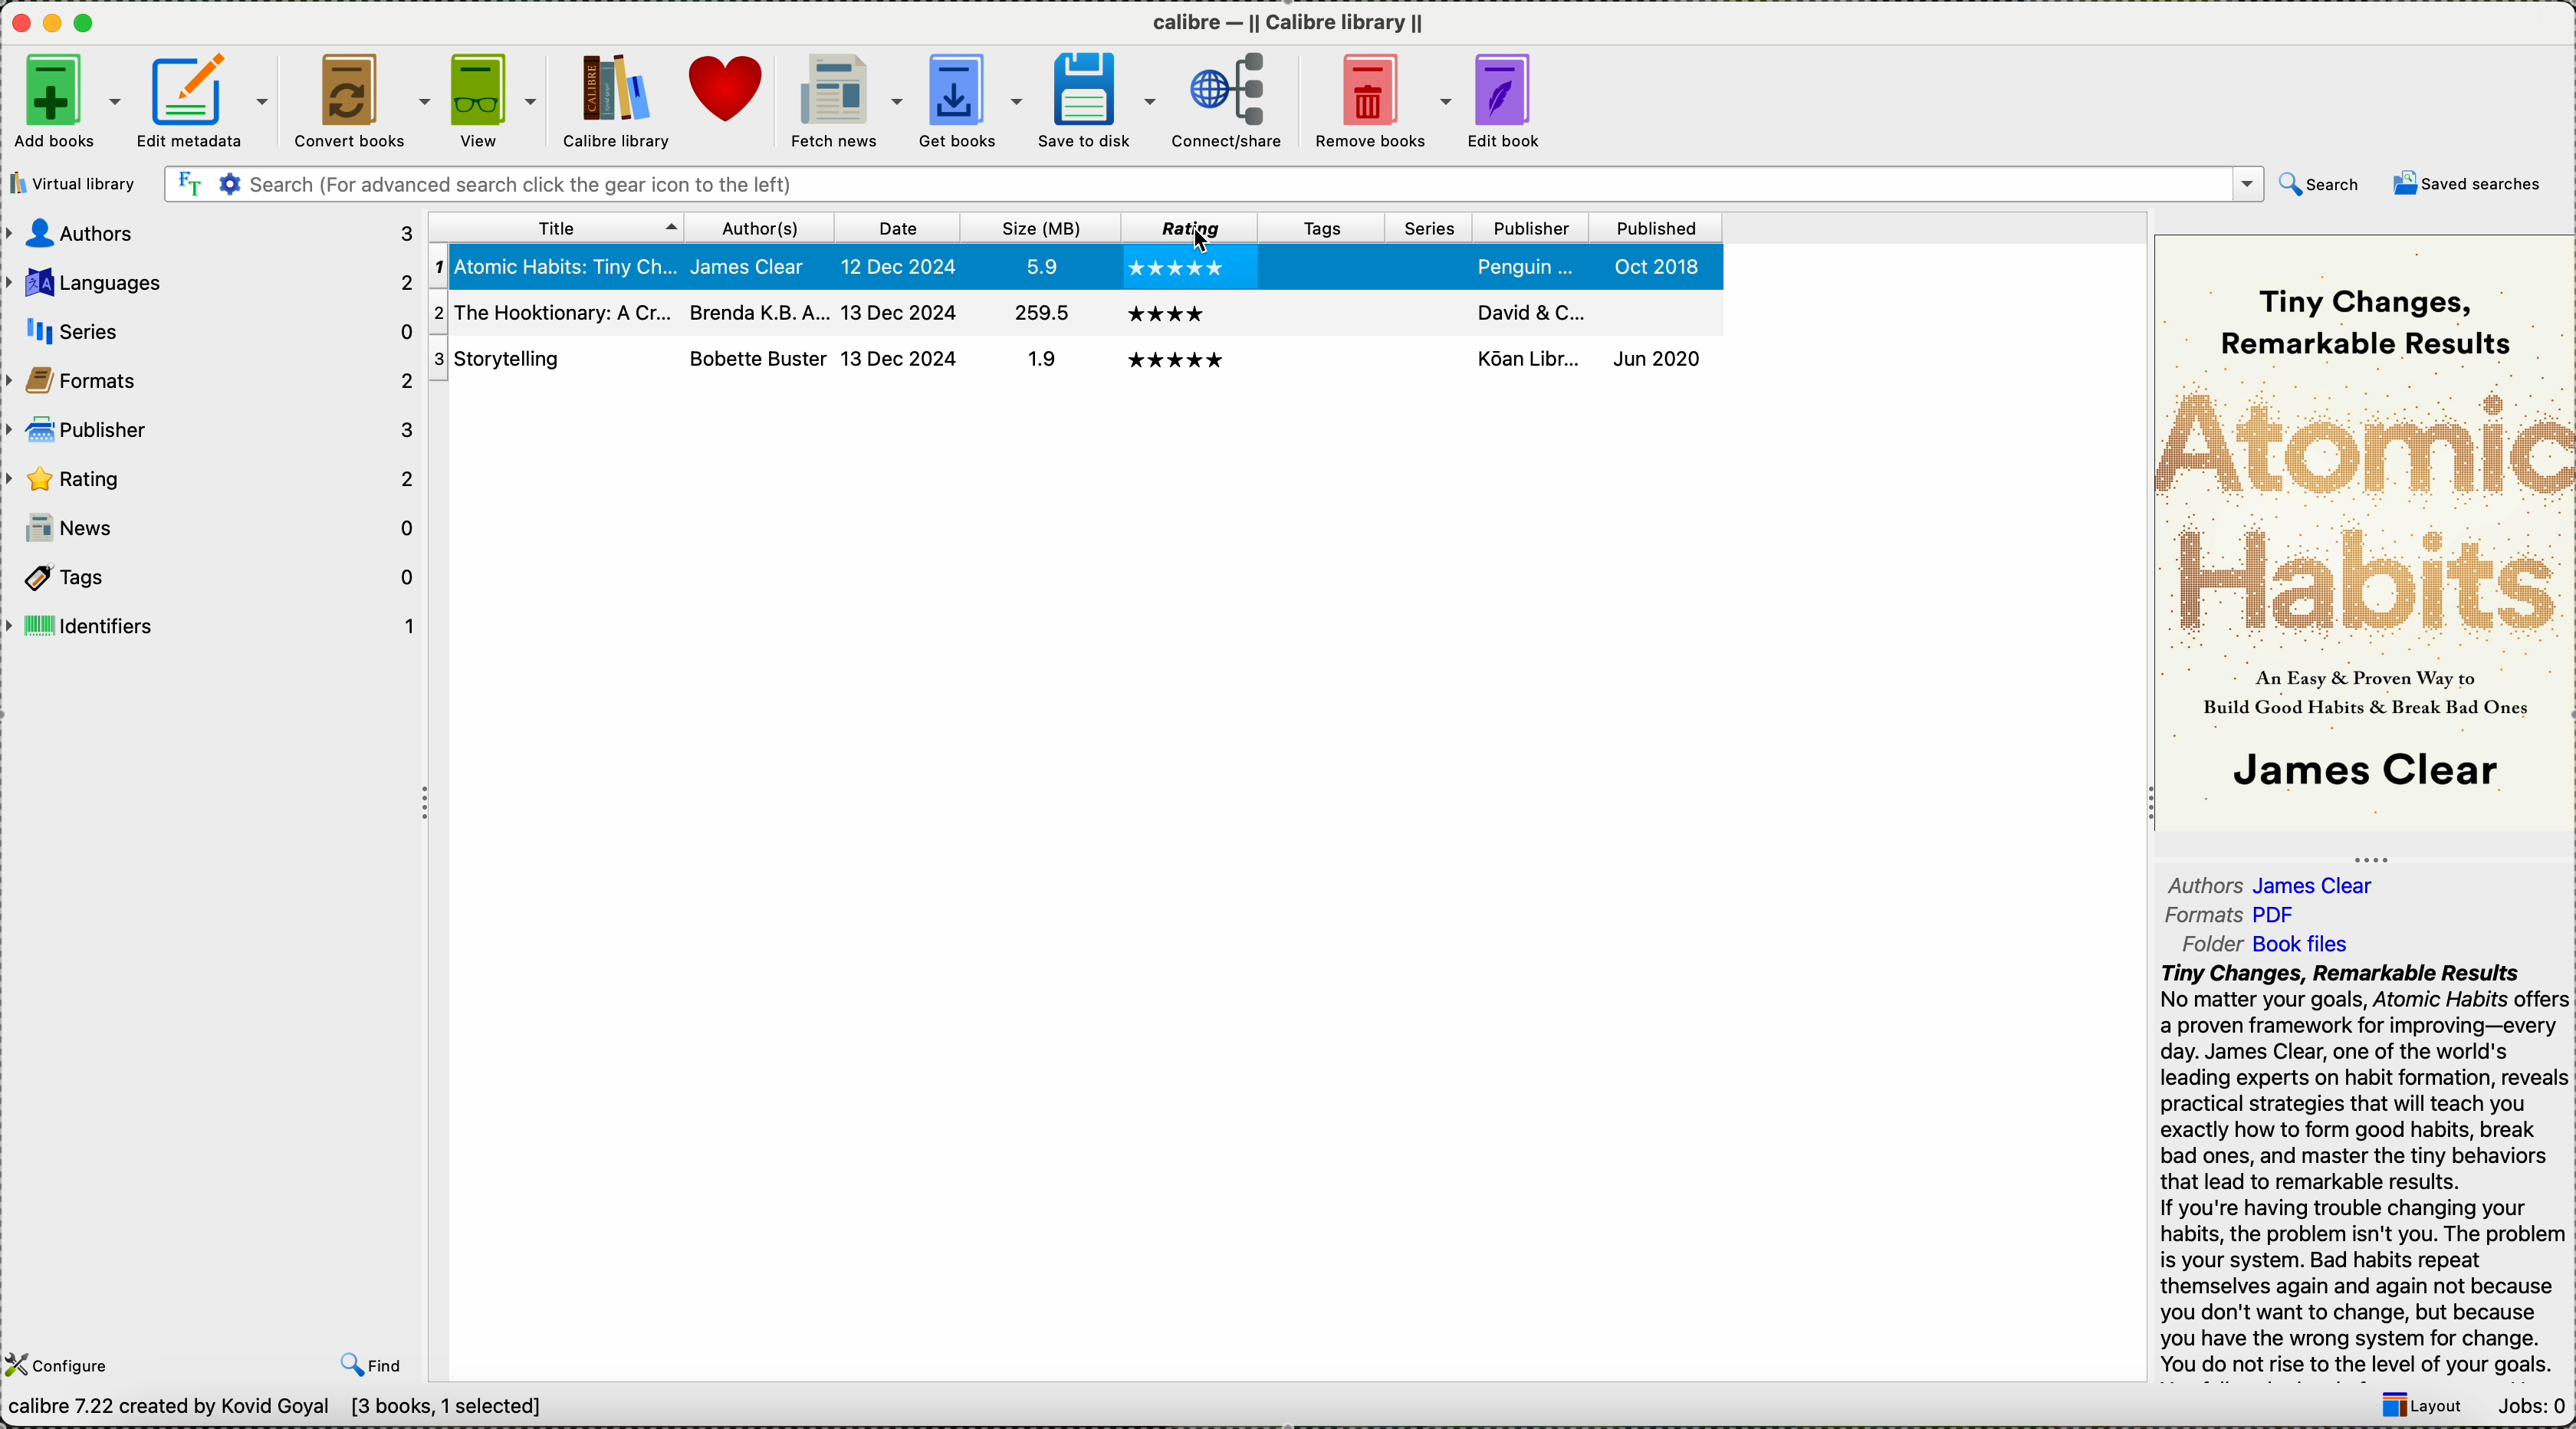 The width and height of the screenshot is (2576, 1429). What do you see at coordinates (842, 100) in the screenshot?
I see `fetch news` at bounding box center [842, 100].